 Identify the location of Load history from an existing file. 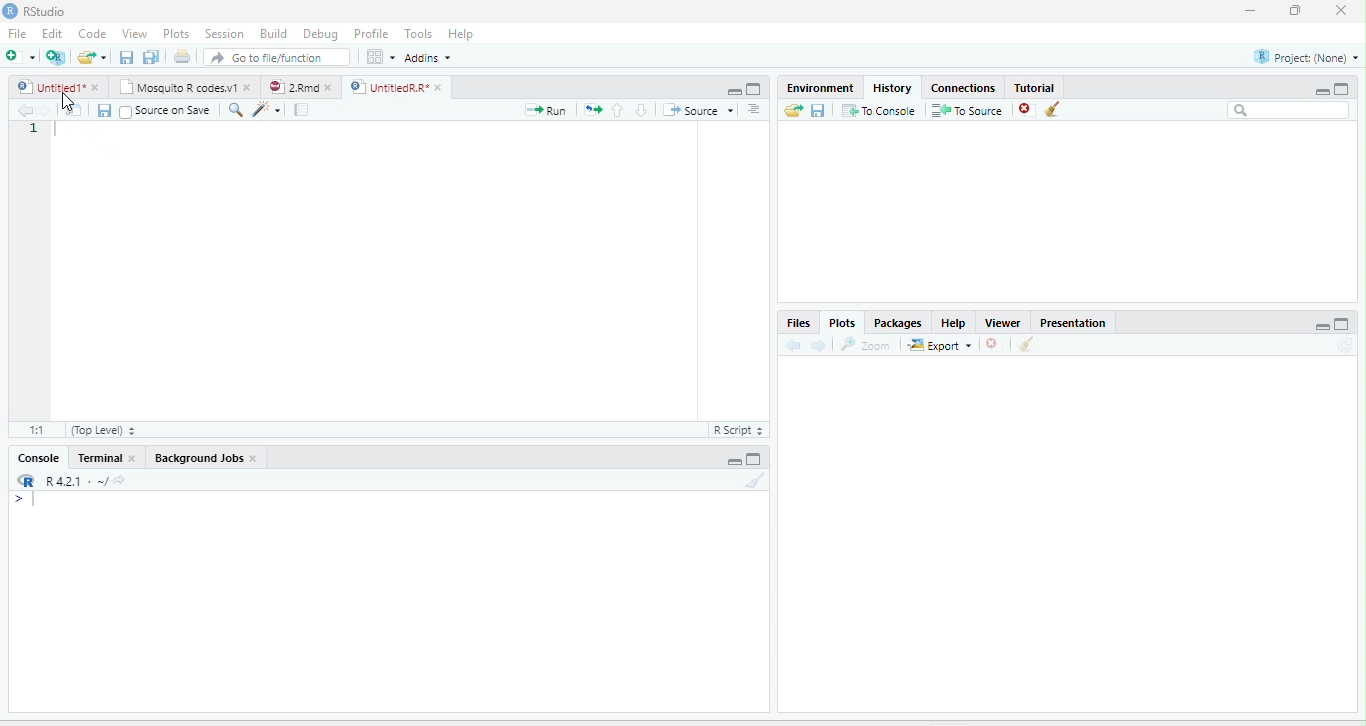
(793, 110).